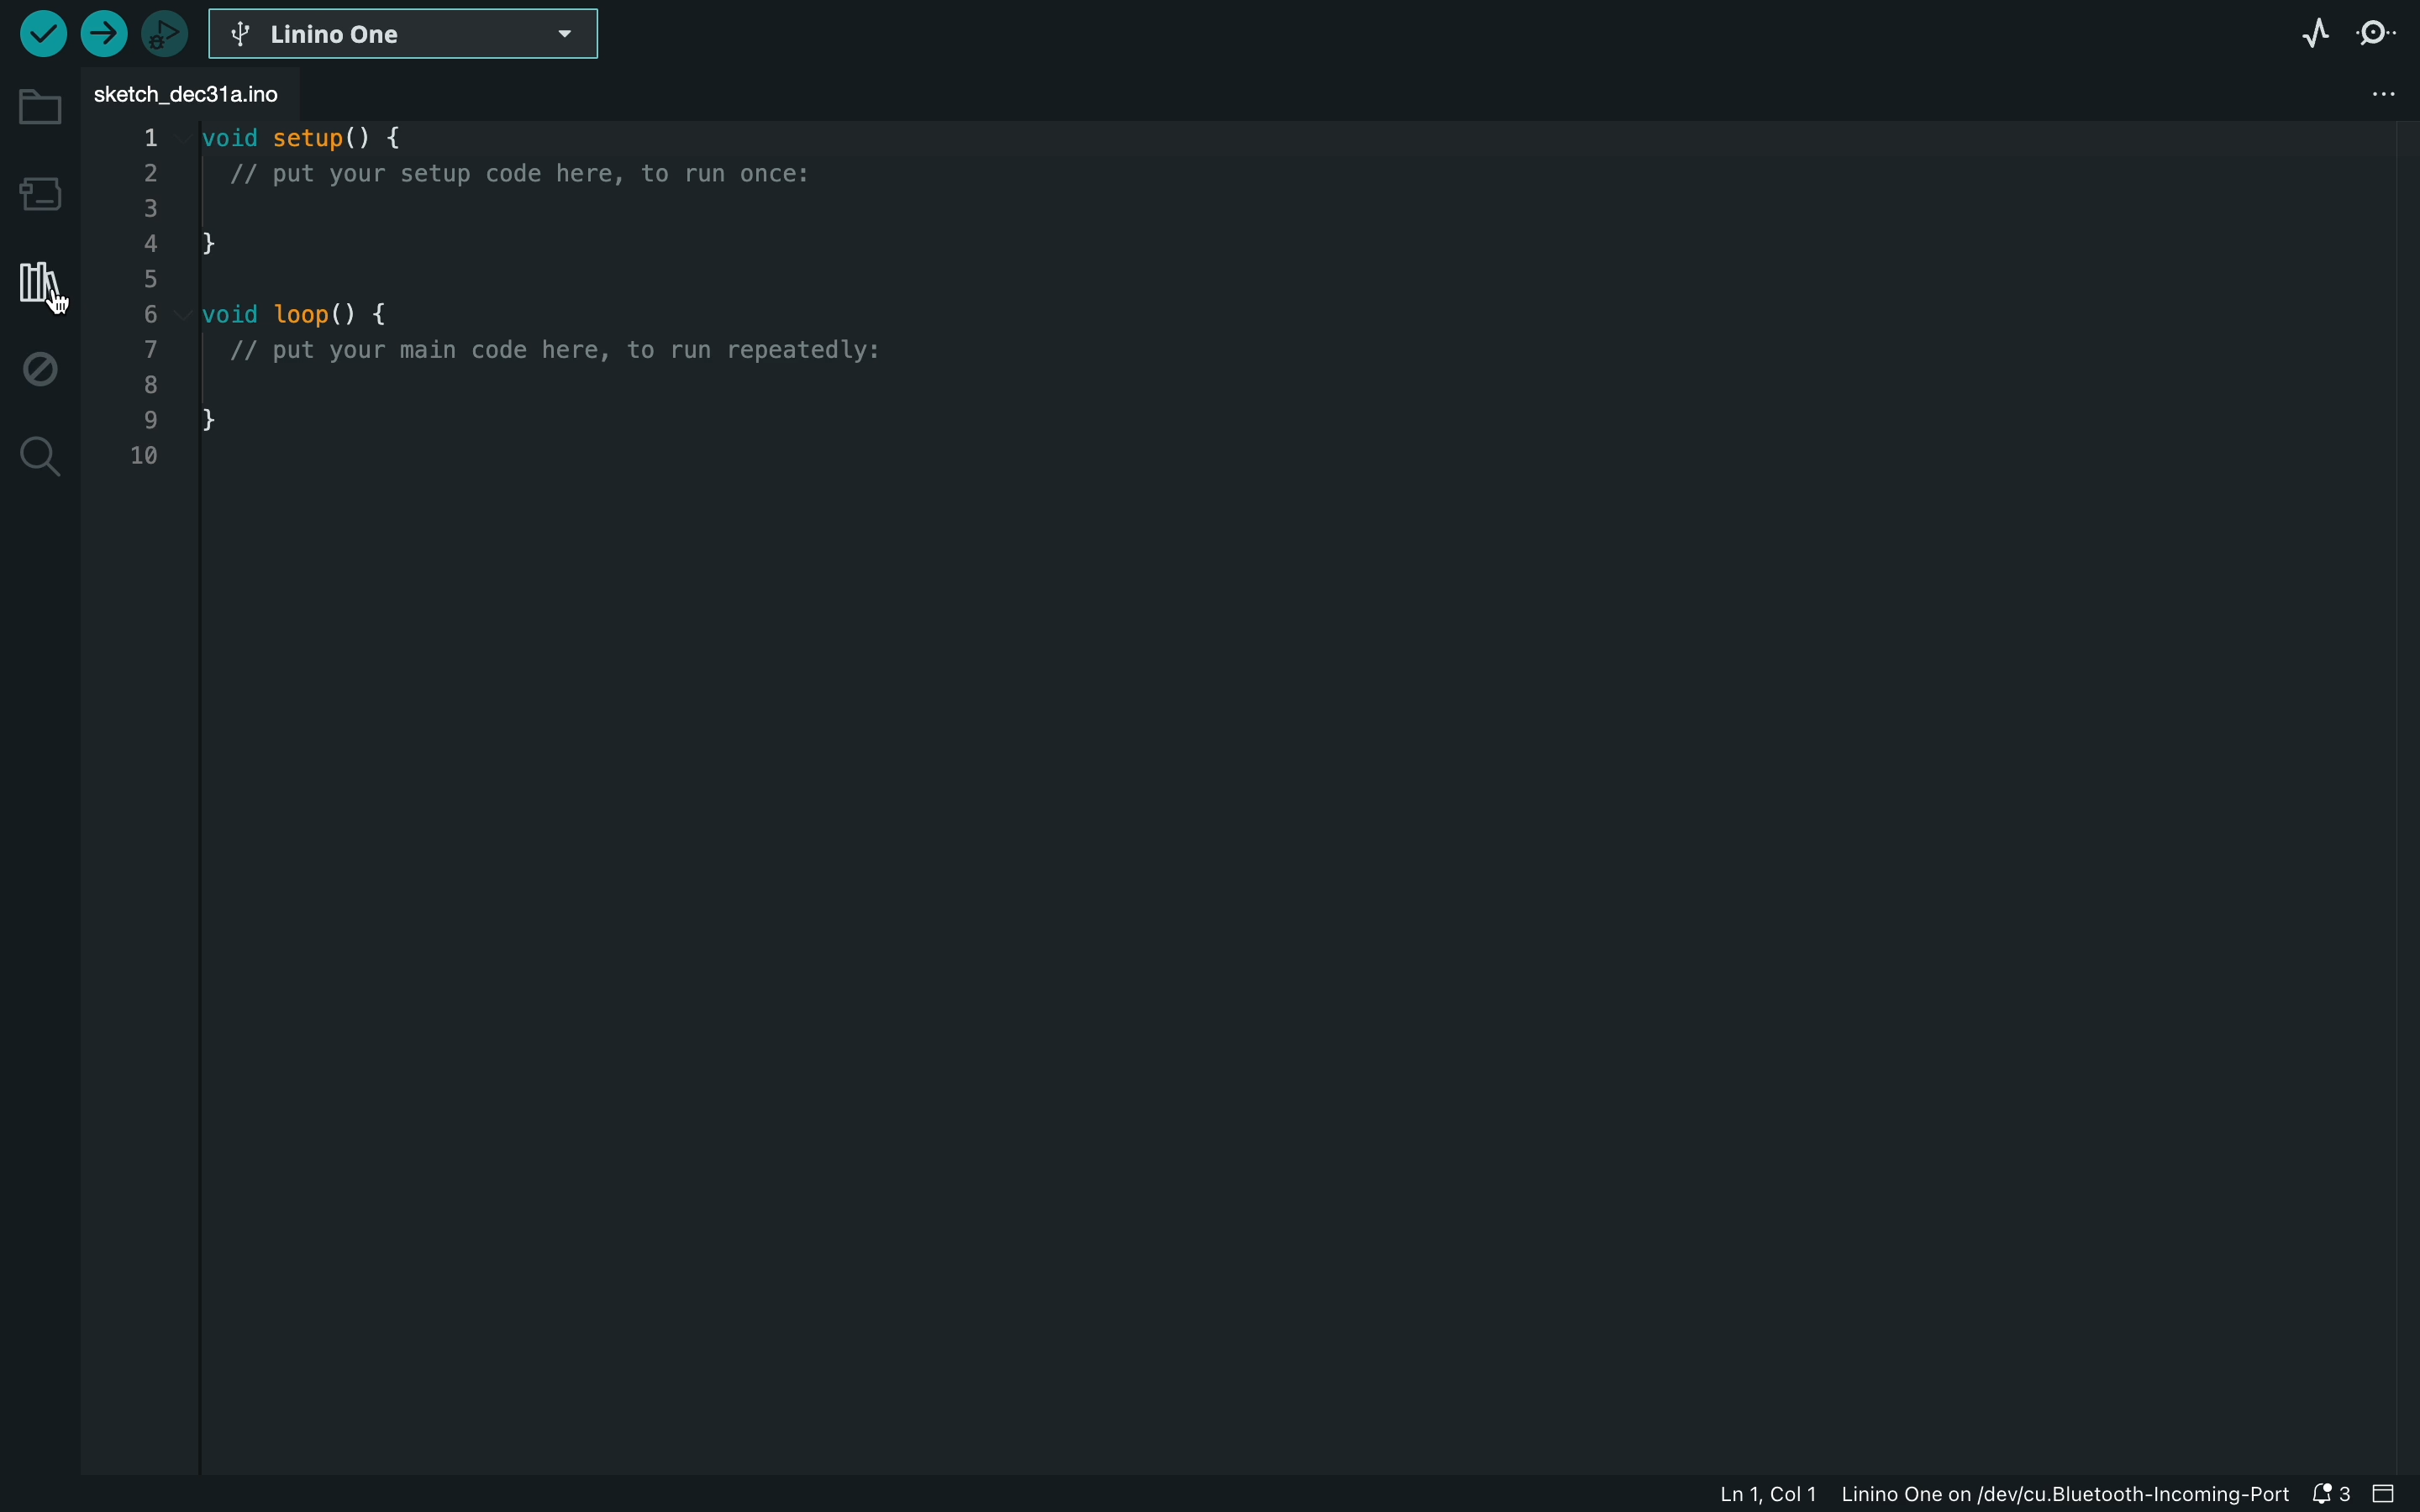 Image resolution: width=2420 pixels, height=1512 pixels. What do you see at coordinates (164, 37) in the screenshot?
I see `debugger` at bounding box center [164, 37].